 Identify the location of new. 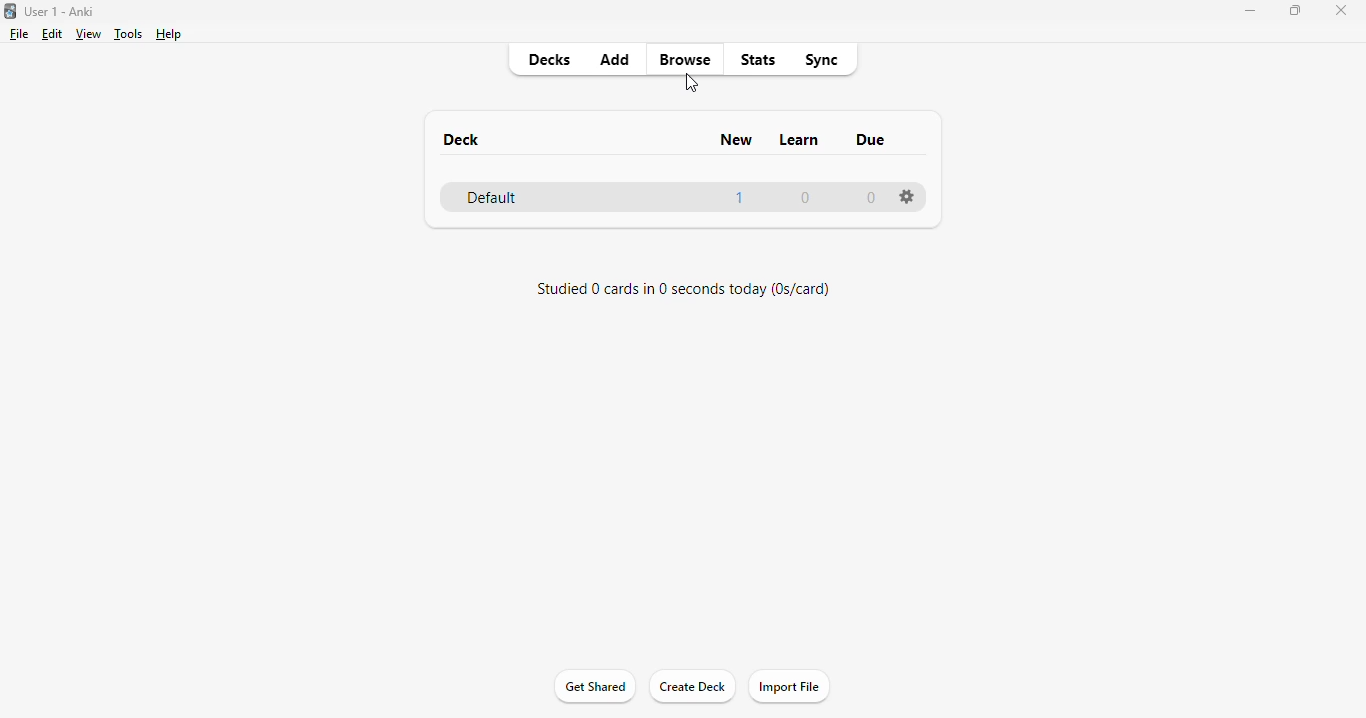
(738, 140).